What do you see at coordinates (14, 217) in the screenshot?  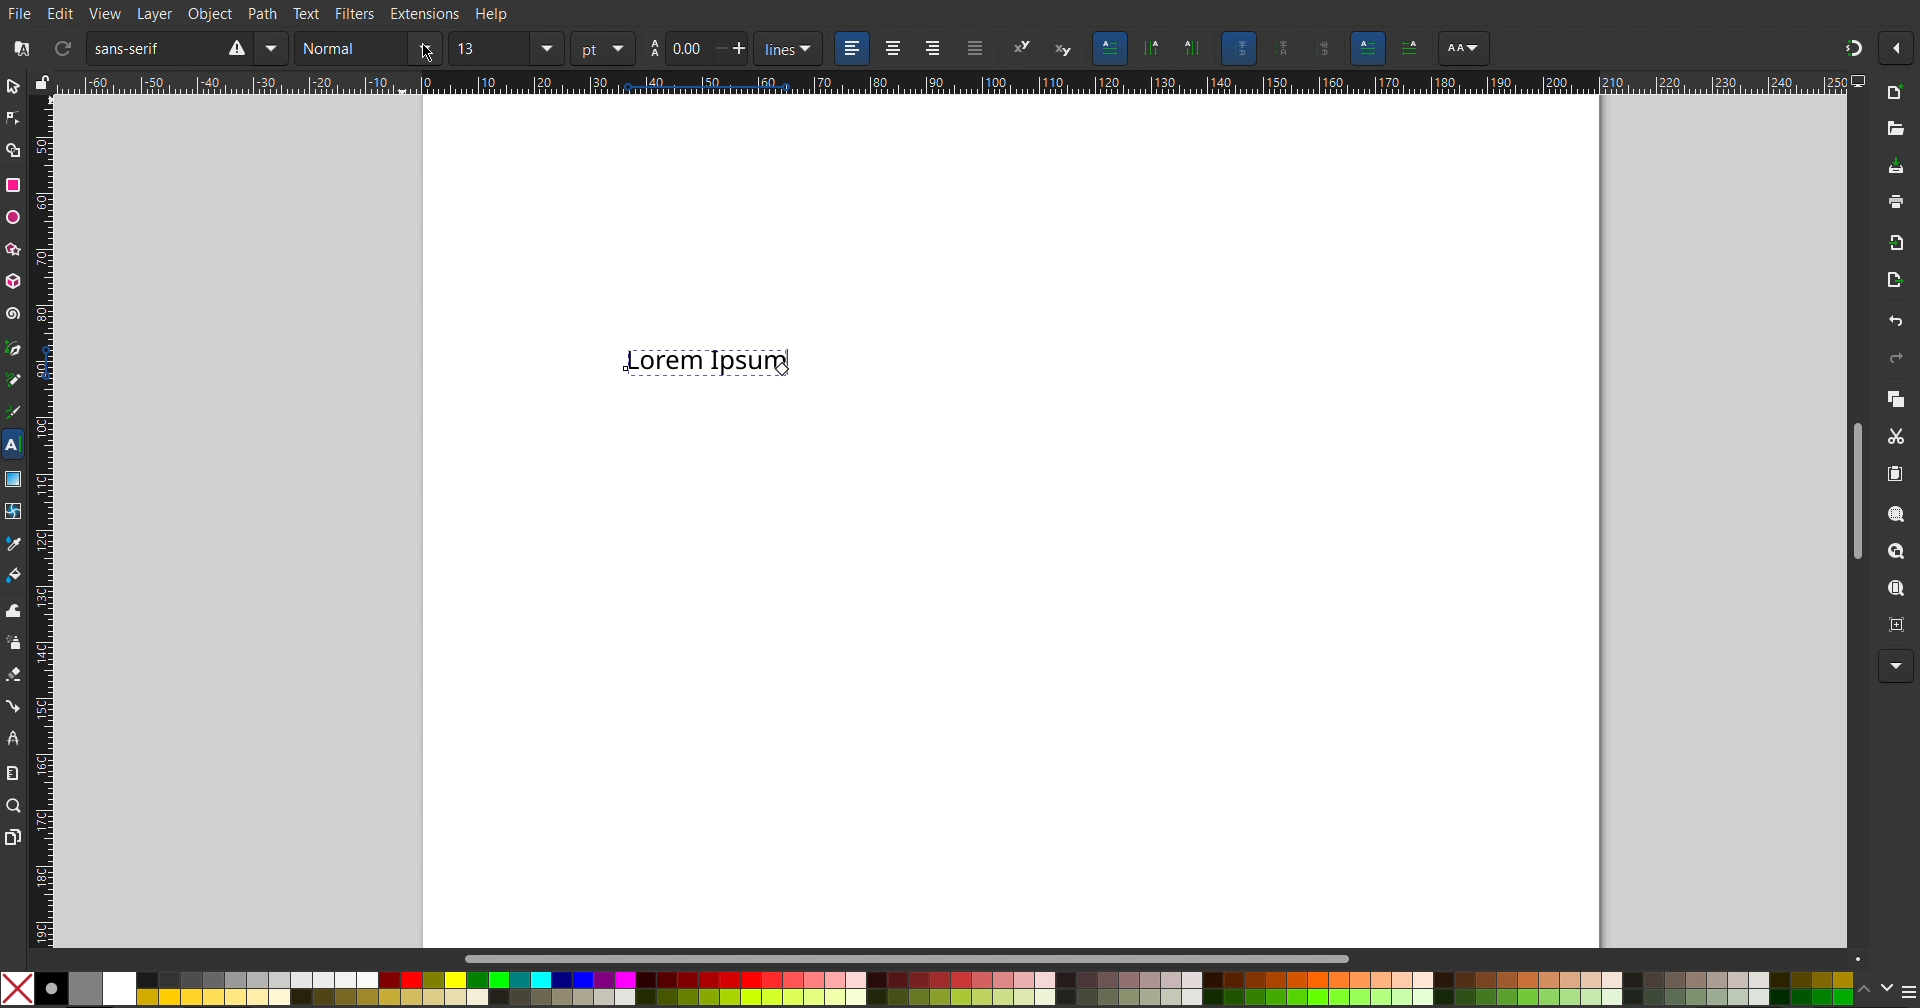 I see `Ellipse` at bounding box center [14, 217].